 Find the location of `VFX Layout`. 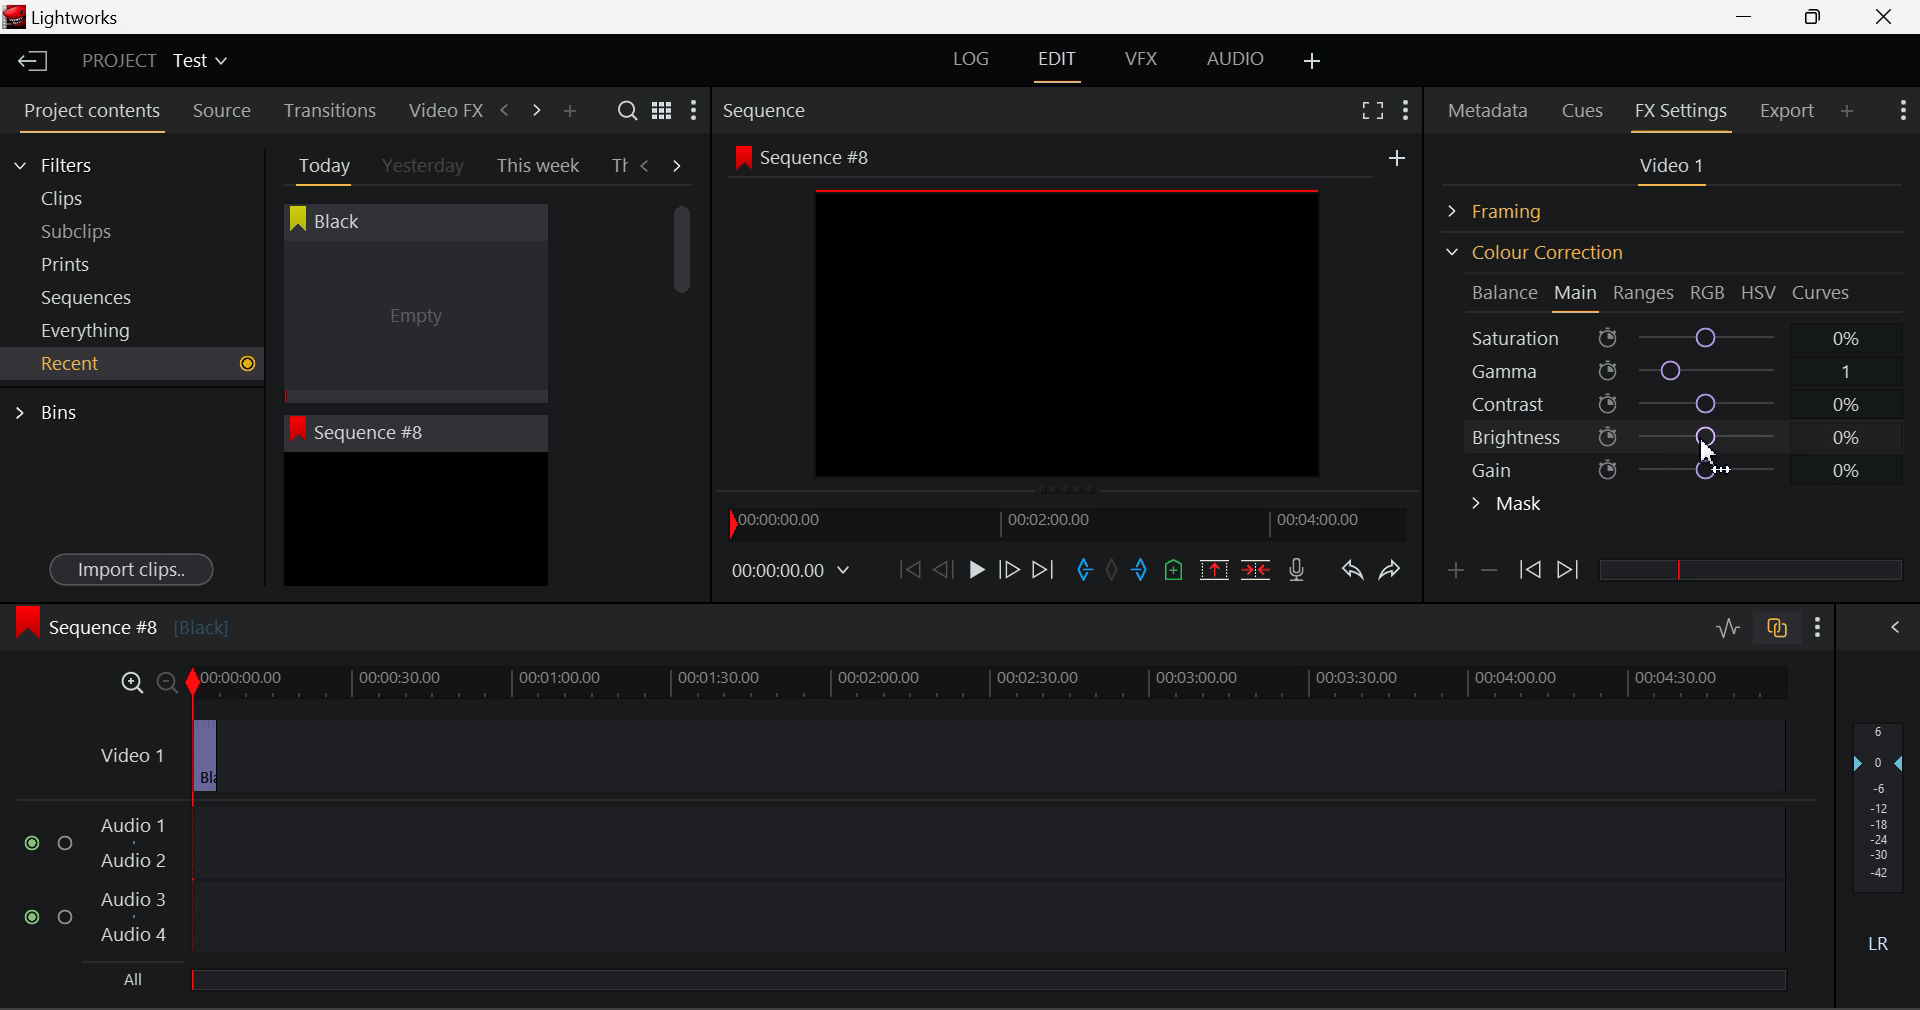

VFX Layout is located at coordinates (1145, 61).